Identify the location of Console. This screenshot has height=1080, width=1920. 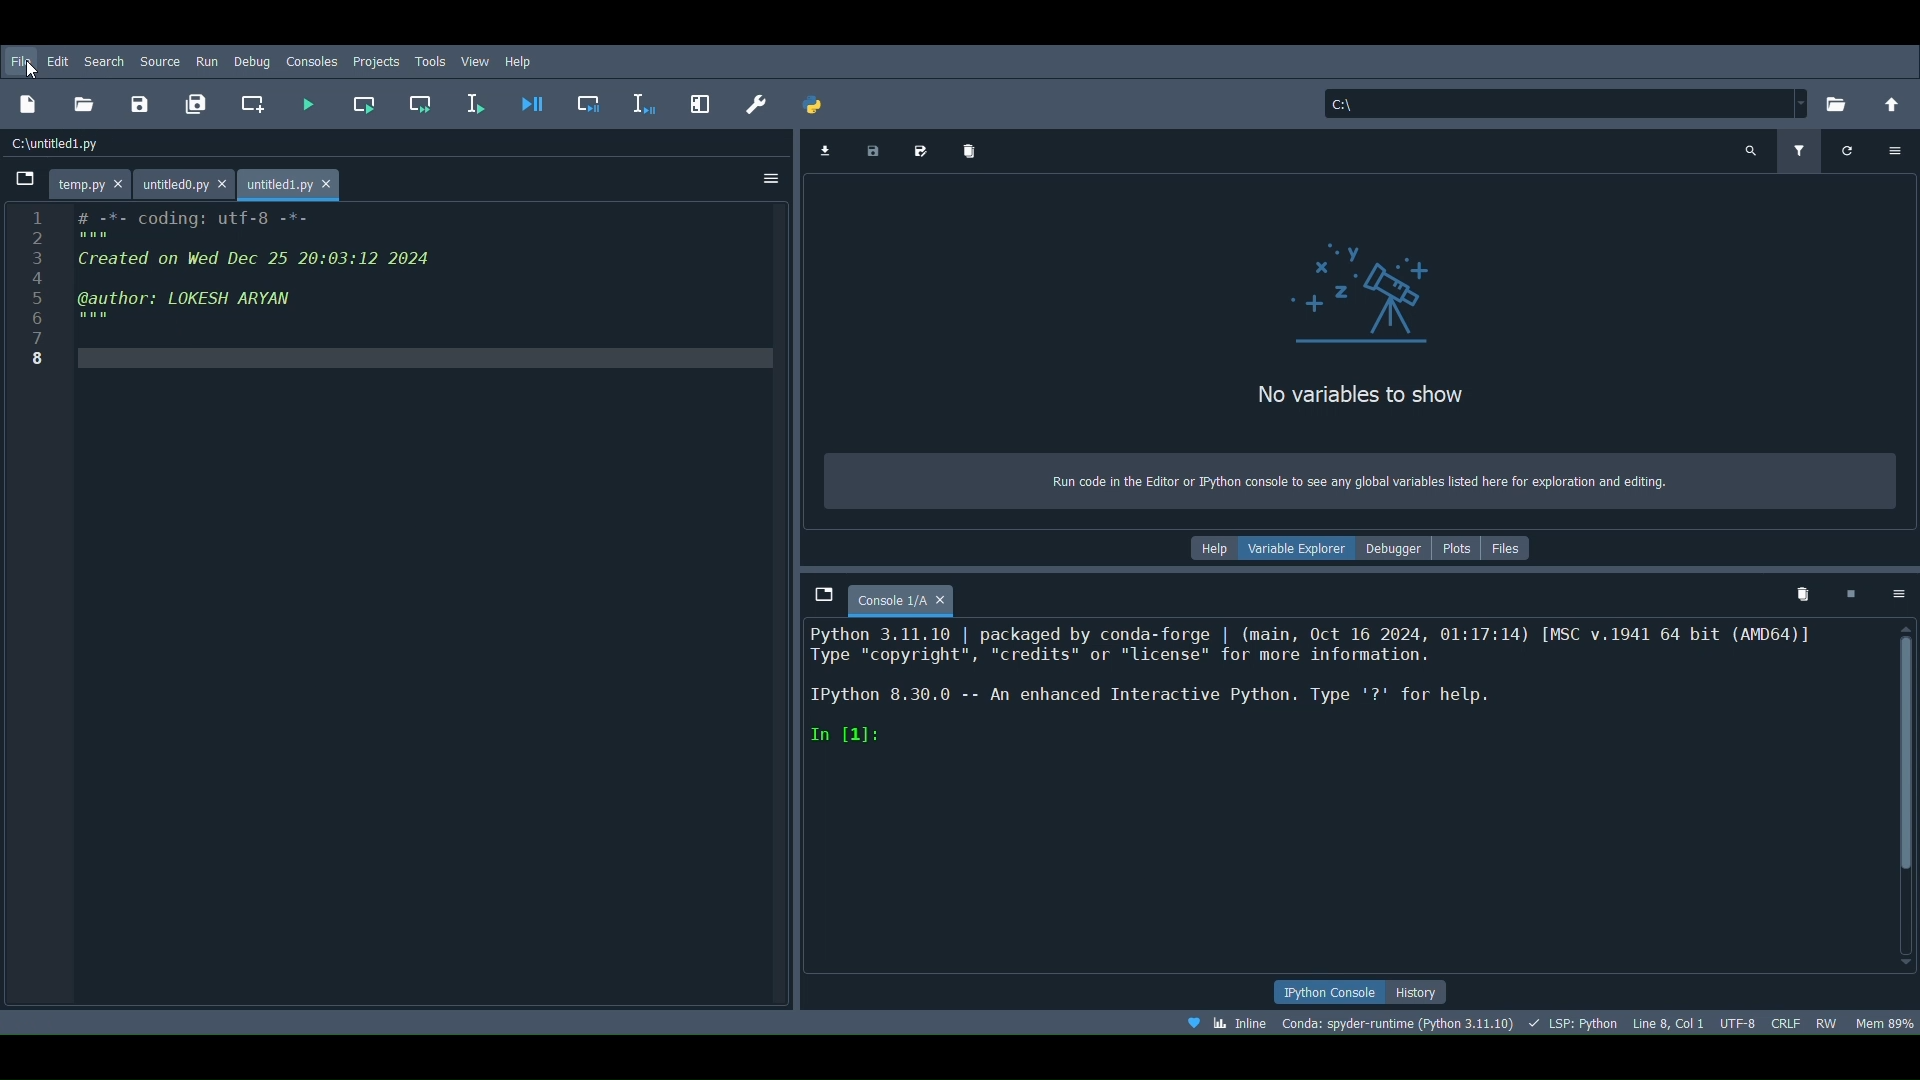
(1344, 799).